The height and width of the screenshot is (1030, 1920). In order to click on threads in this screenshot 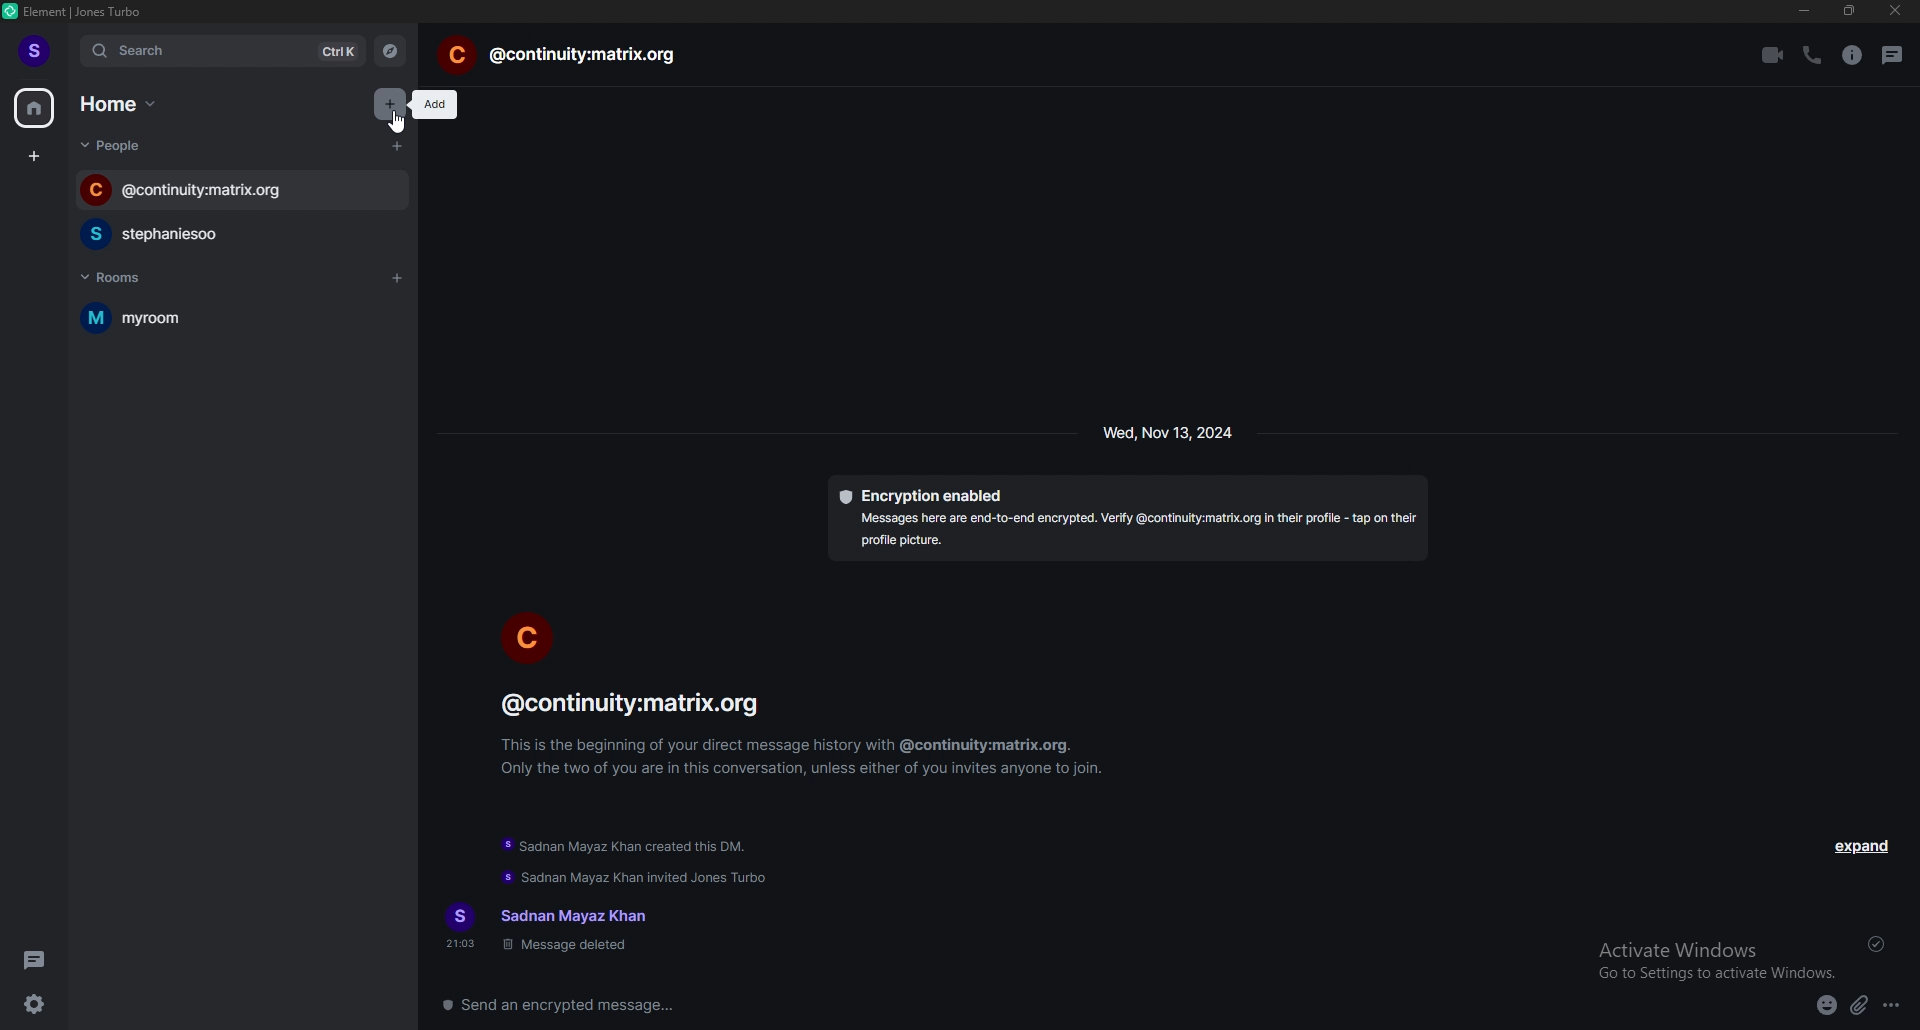, I will do `click(1893, 55)`.